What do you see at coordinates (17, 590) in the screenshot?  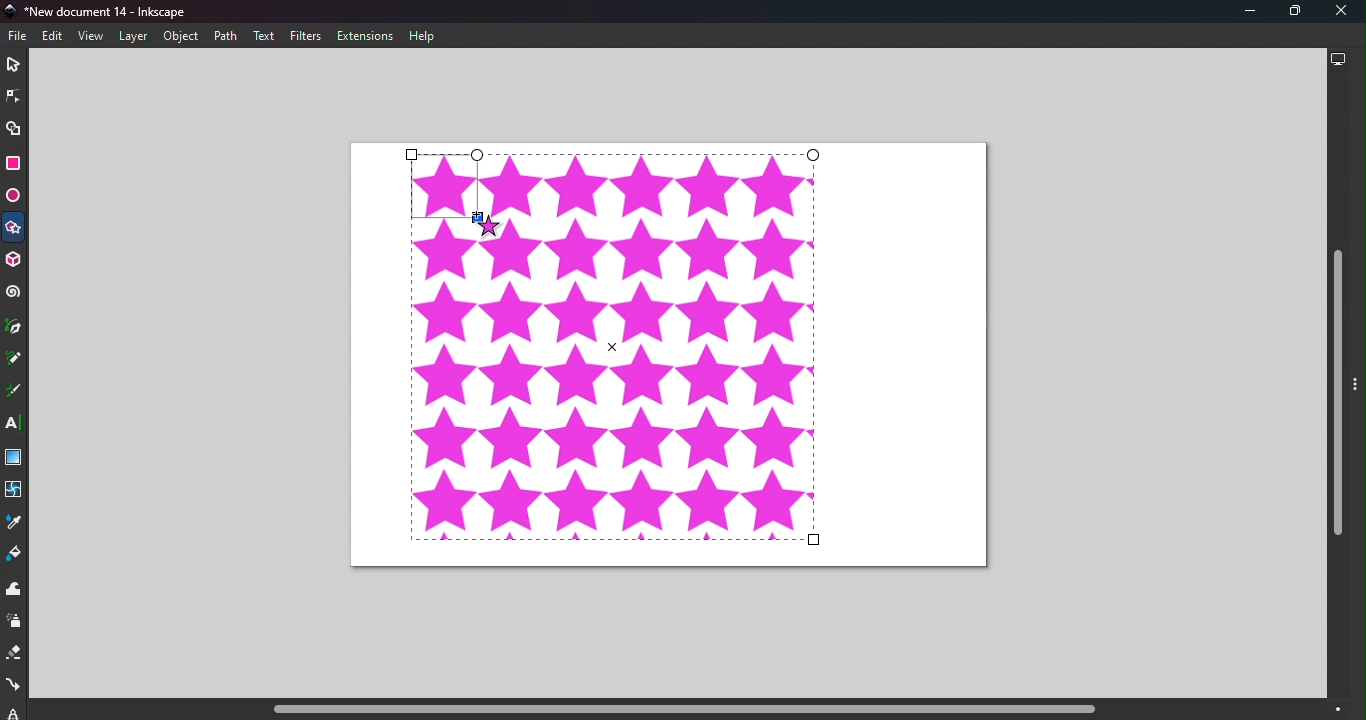 I see `Tweak tool` at bounding box center [17, 590].